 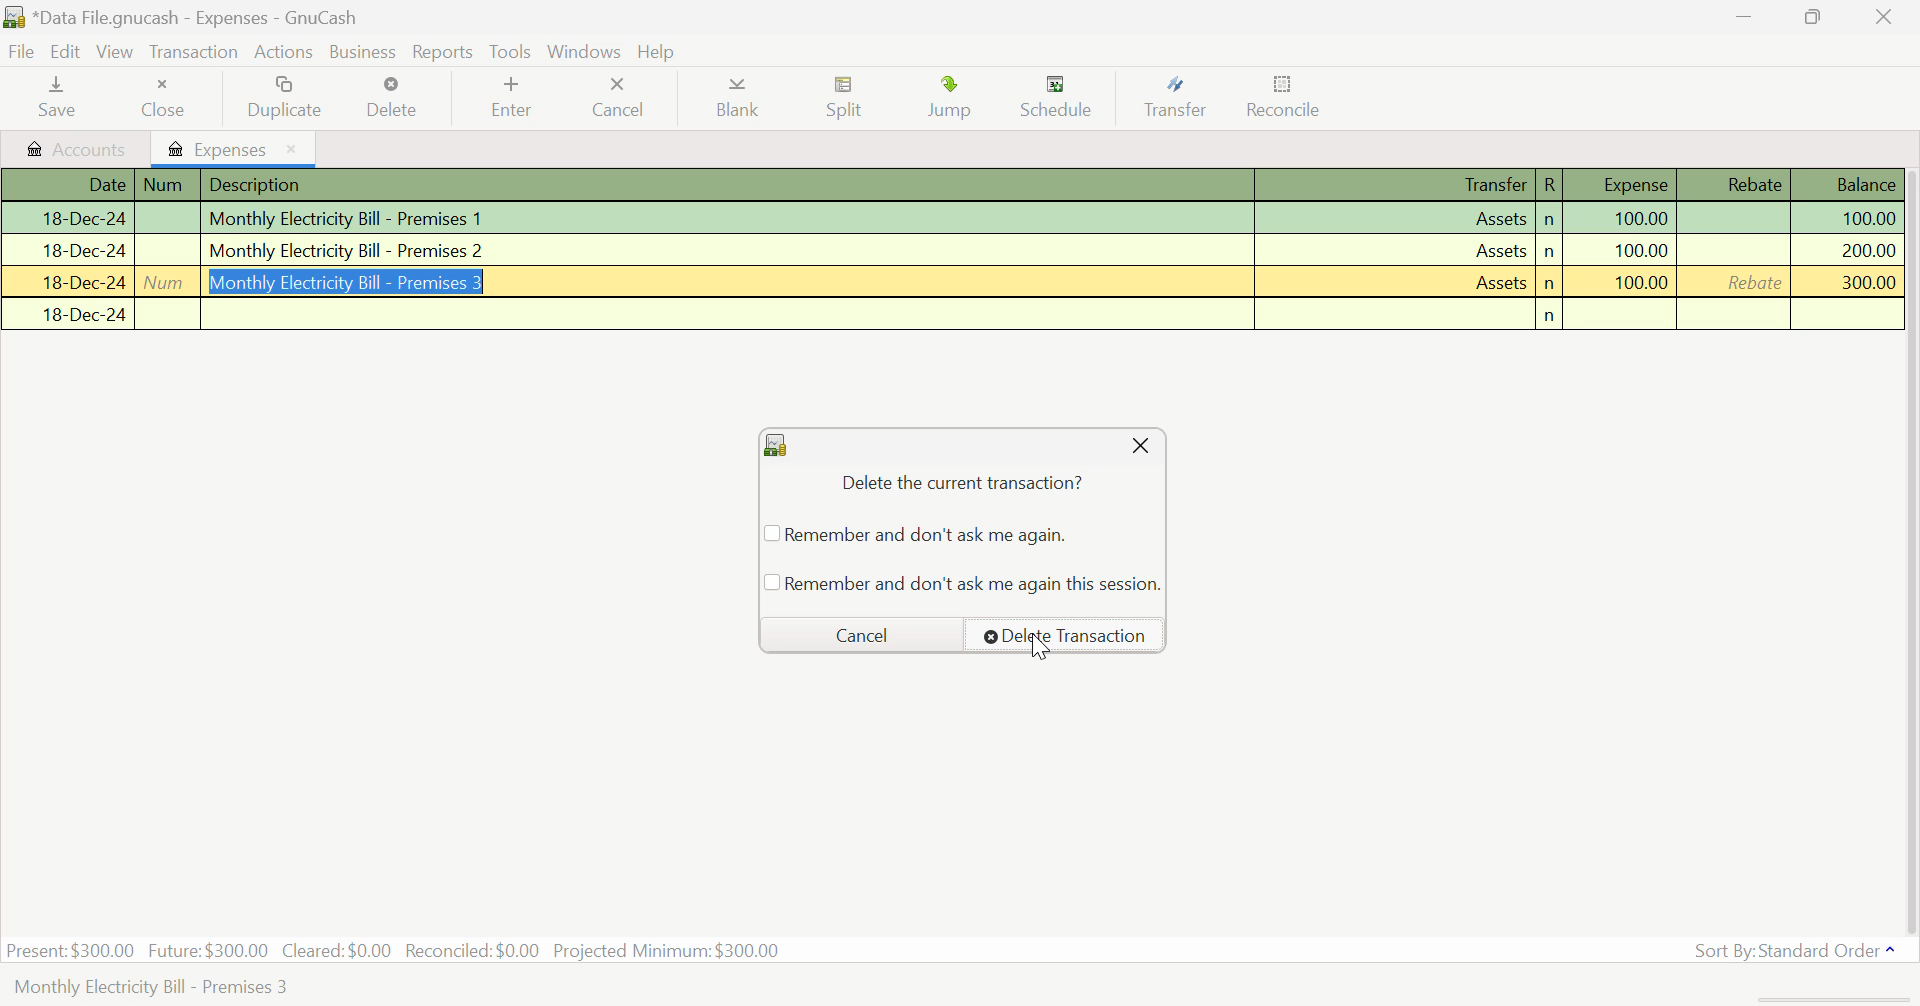 What do you see at coordinates (659, 51) in the screenshot?
I see `Help` at bounding box center [659, 51].